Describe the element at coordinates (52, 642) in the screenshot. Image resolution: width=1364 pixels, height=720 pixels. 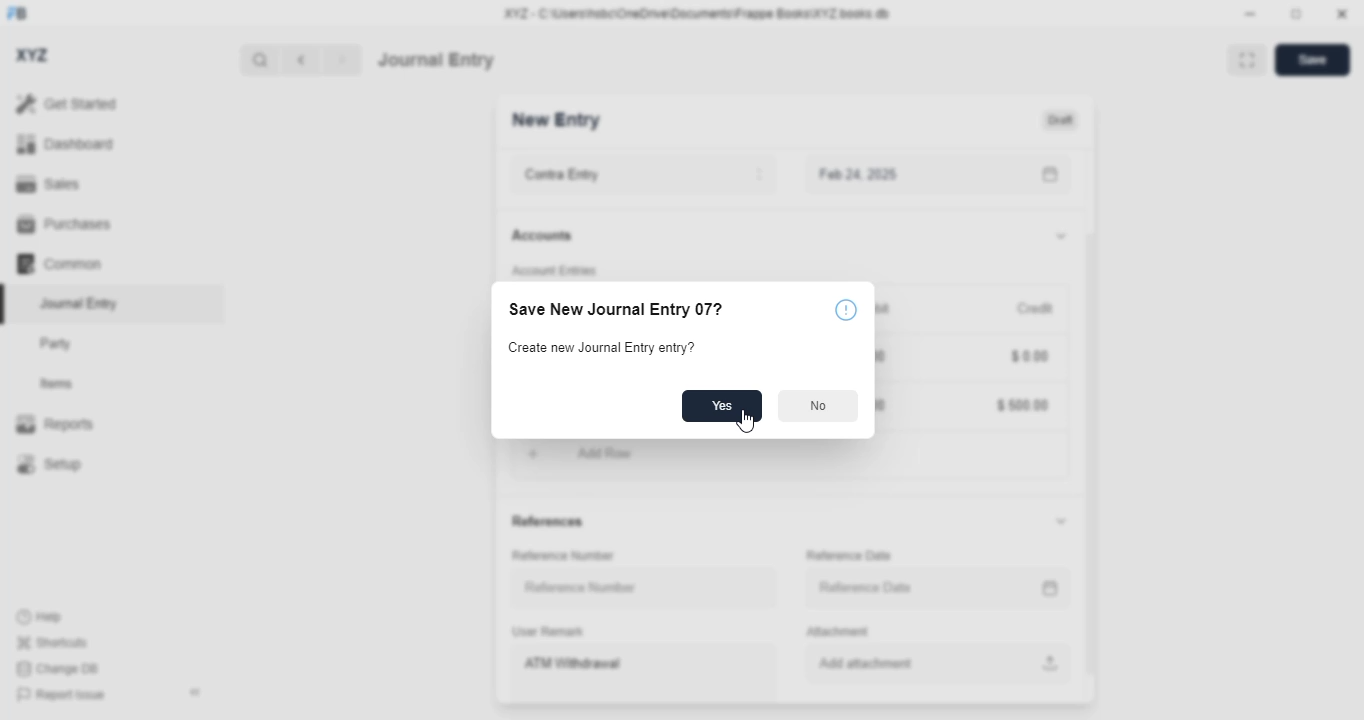
I see `shortcuts` at that location.